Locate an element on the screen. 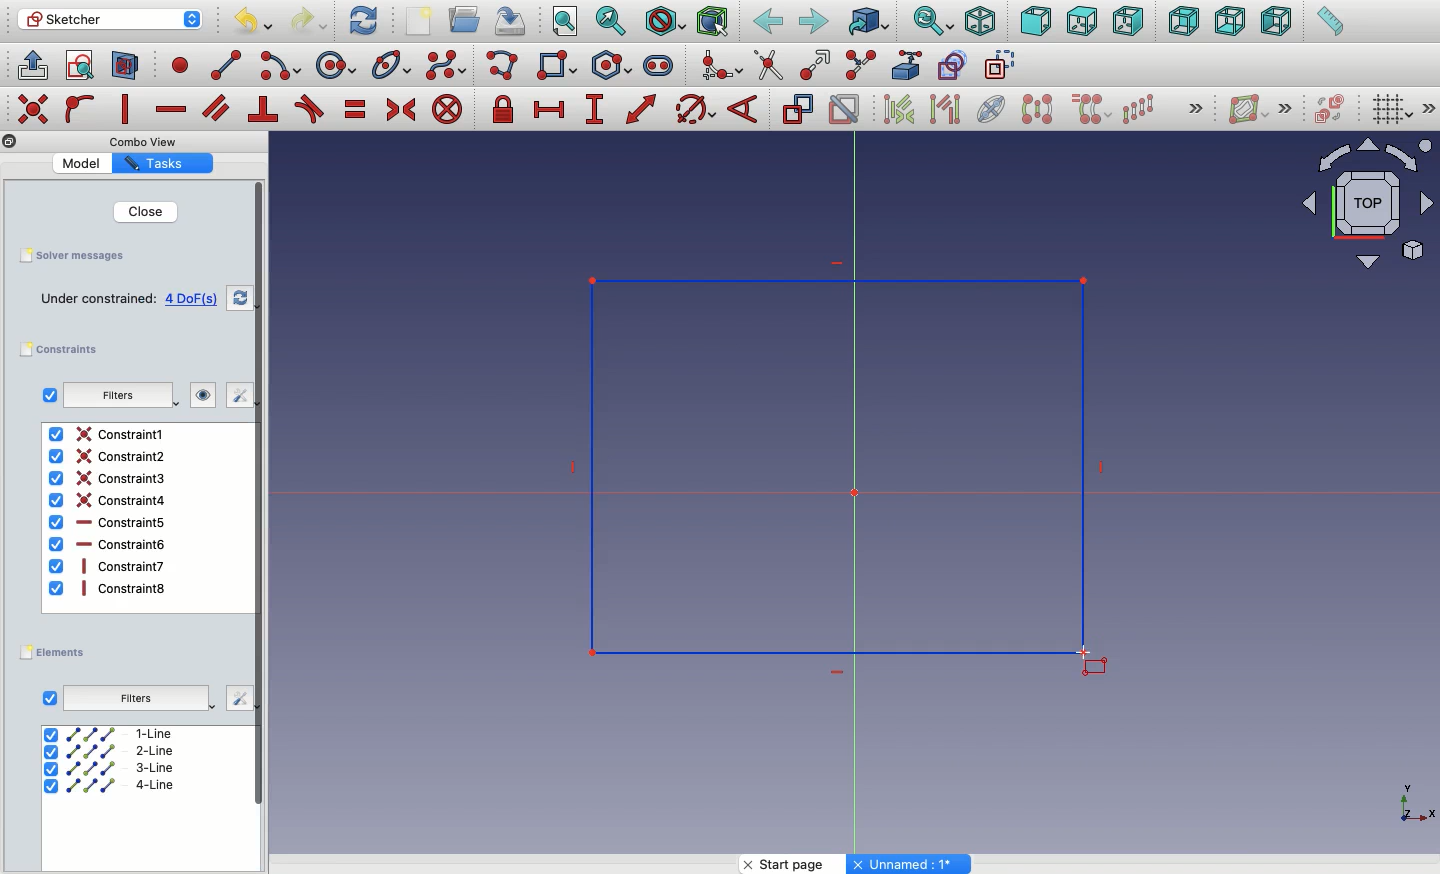  view sections is located at coordinates (130, 67).